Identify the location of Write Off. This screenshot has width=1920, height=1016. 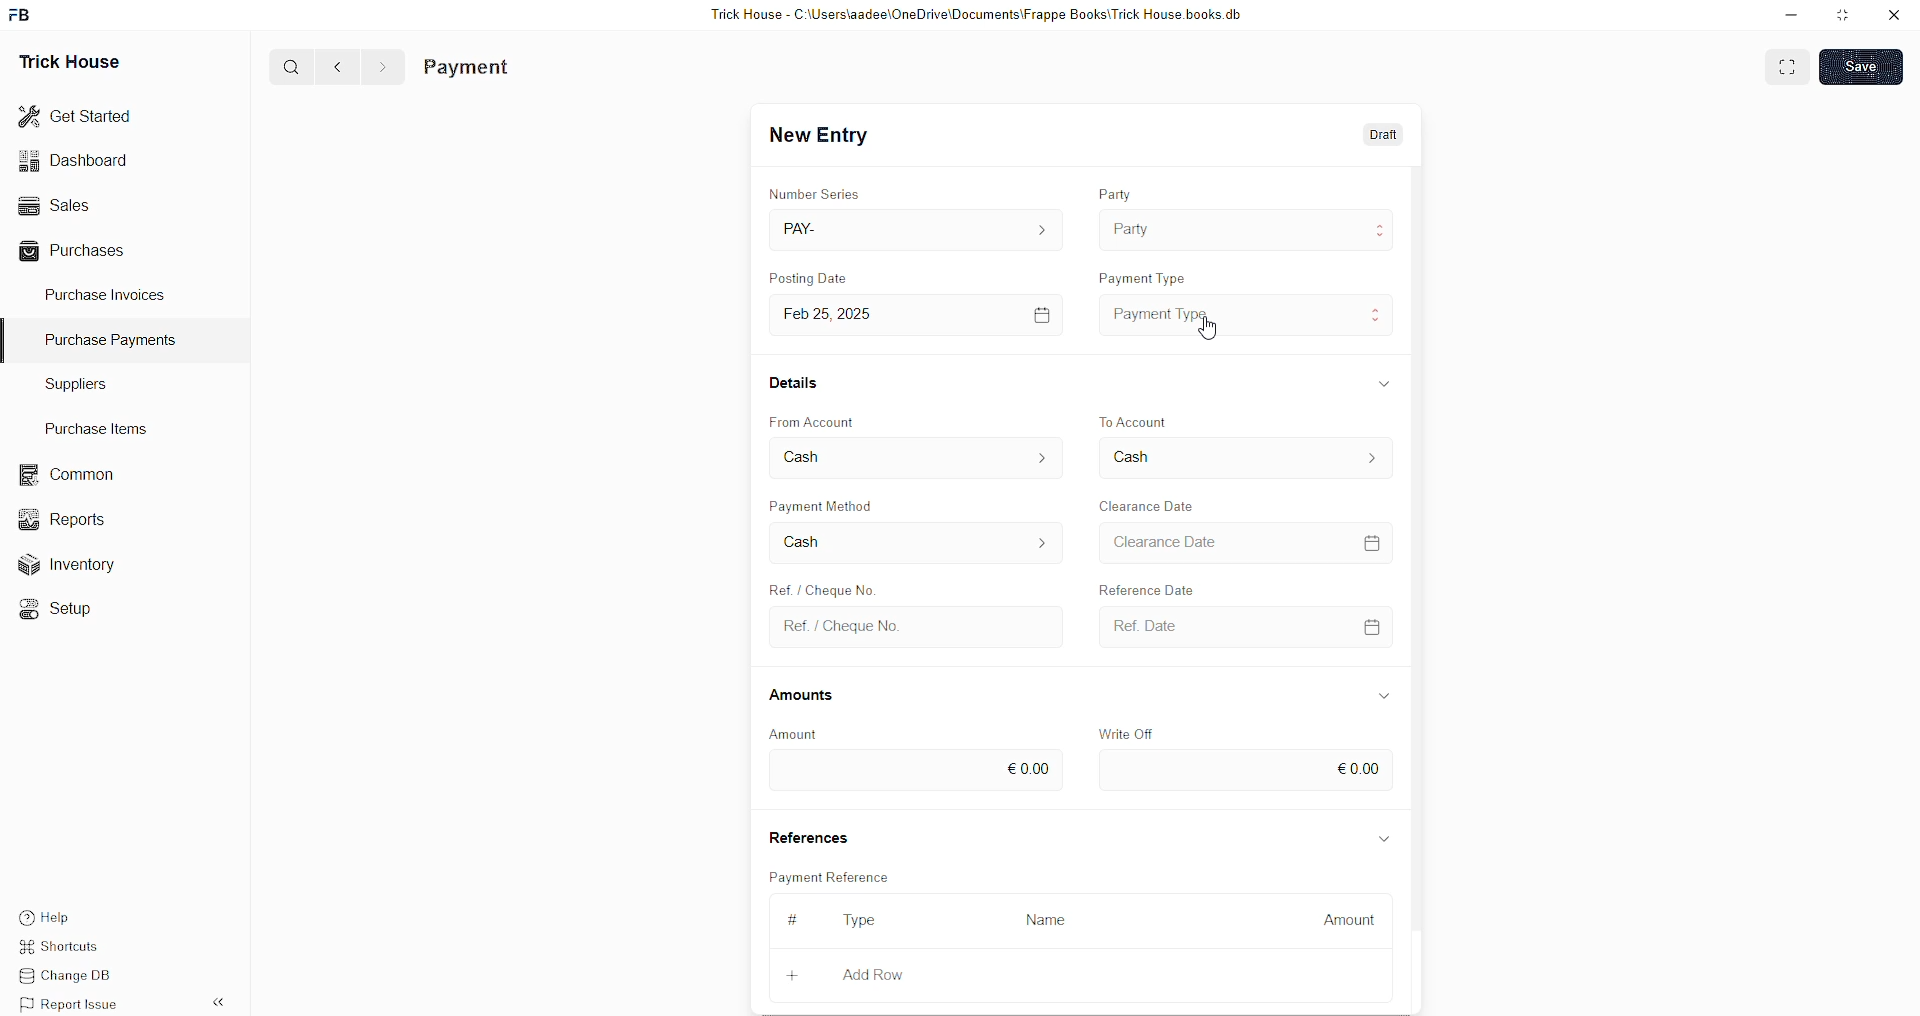
(1130, 732).